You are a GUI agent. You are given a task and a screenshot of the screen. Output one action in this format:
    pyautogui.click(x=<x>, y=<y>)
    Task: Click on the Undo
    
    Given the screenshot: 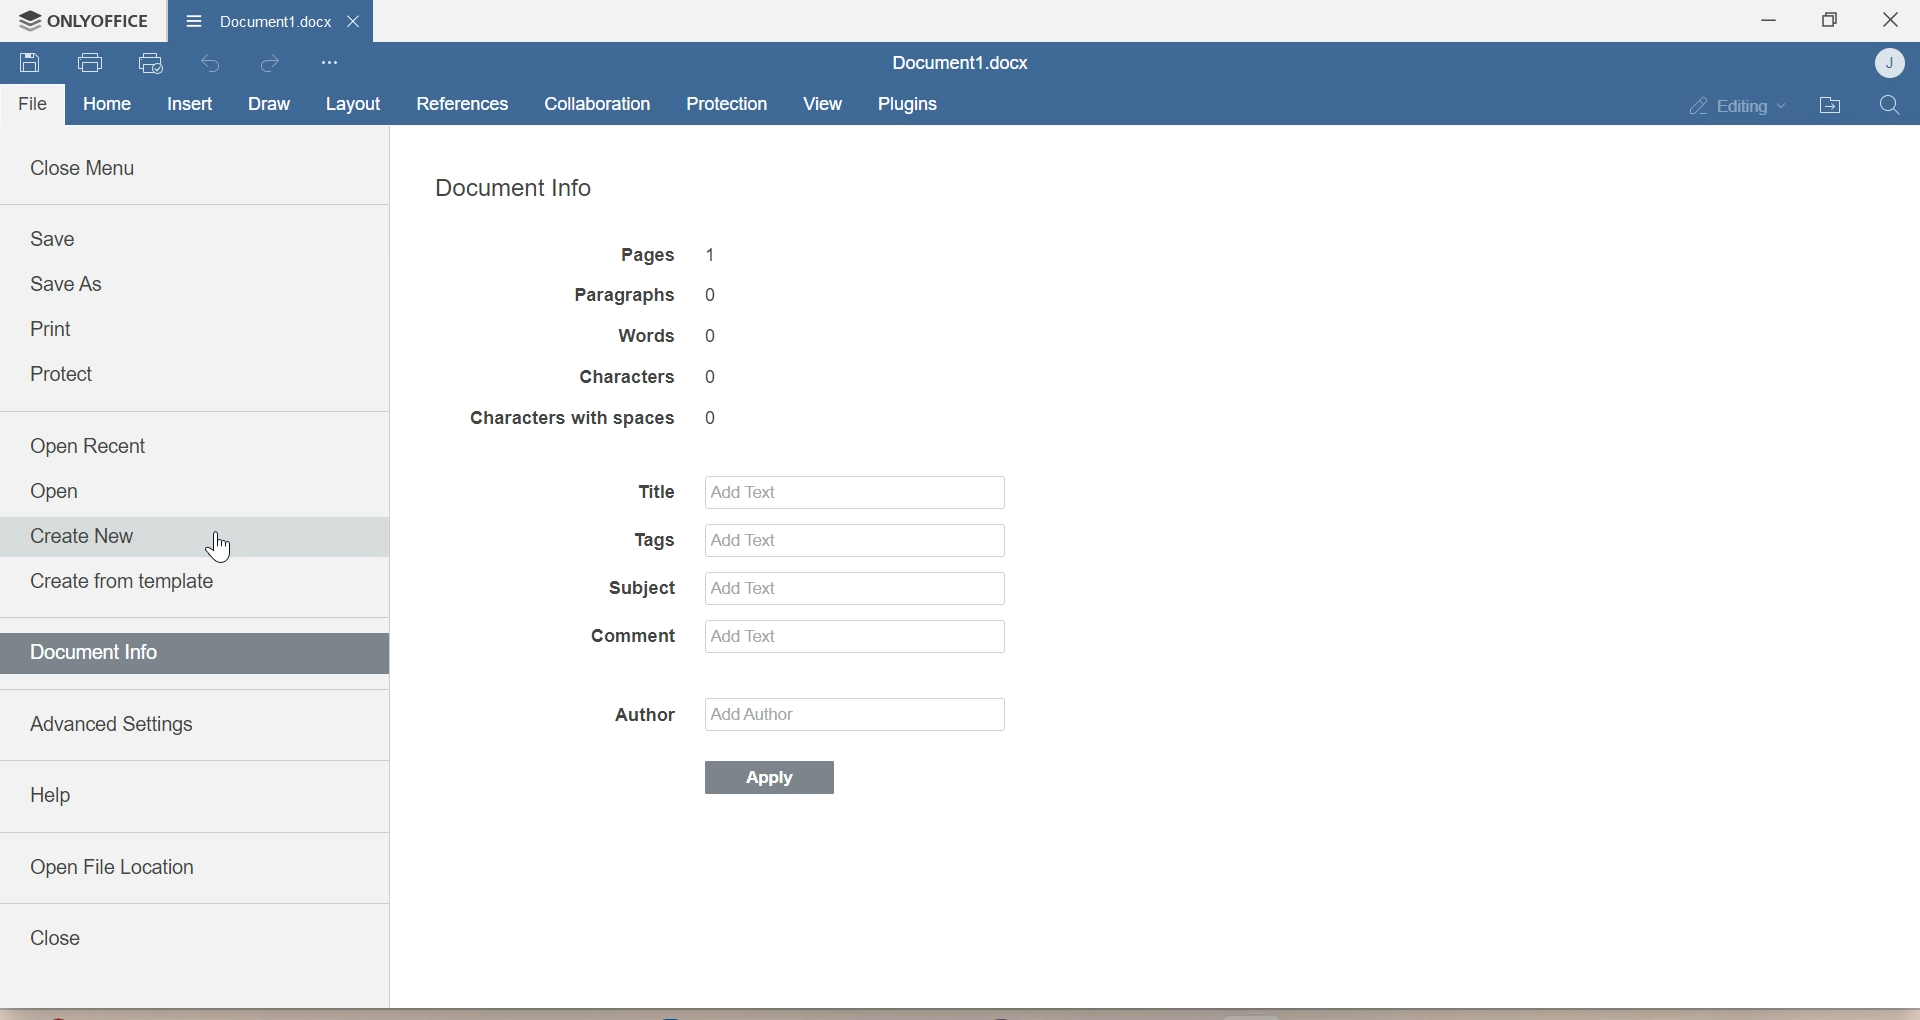 What is the action you would take?
    pyautogui.click(x=214, y=63)
    